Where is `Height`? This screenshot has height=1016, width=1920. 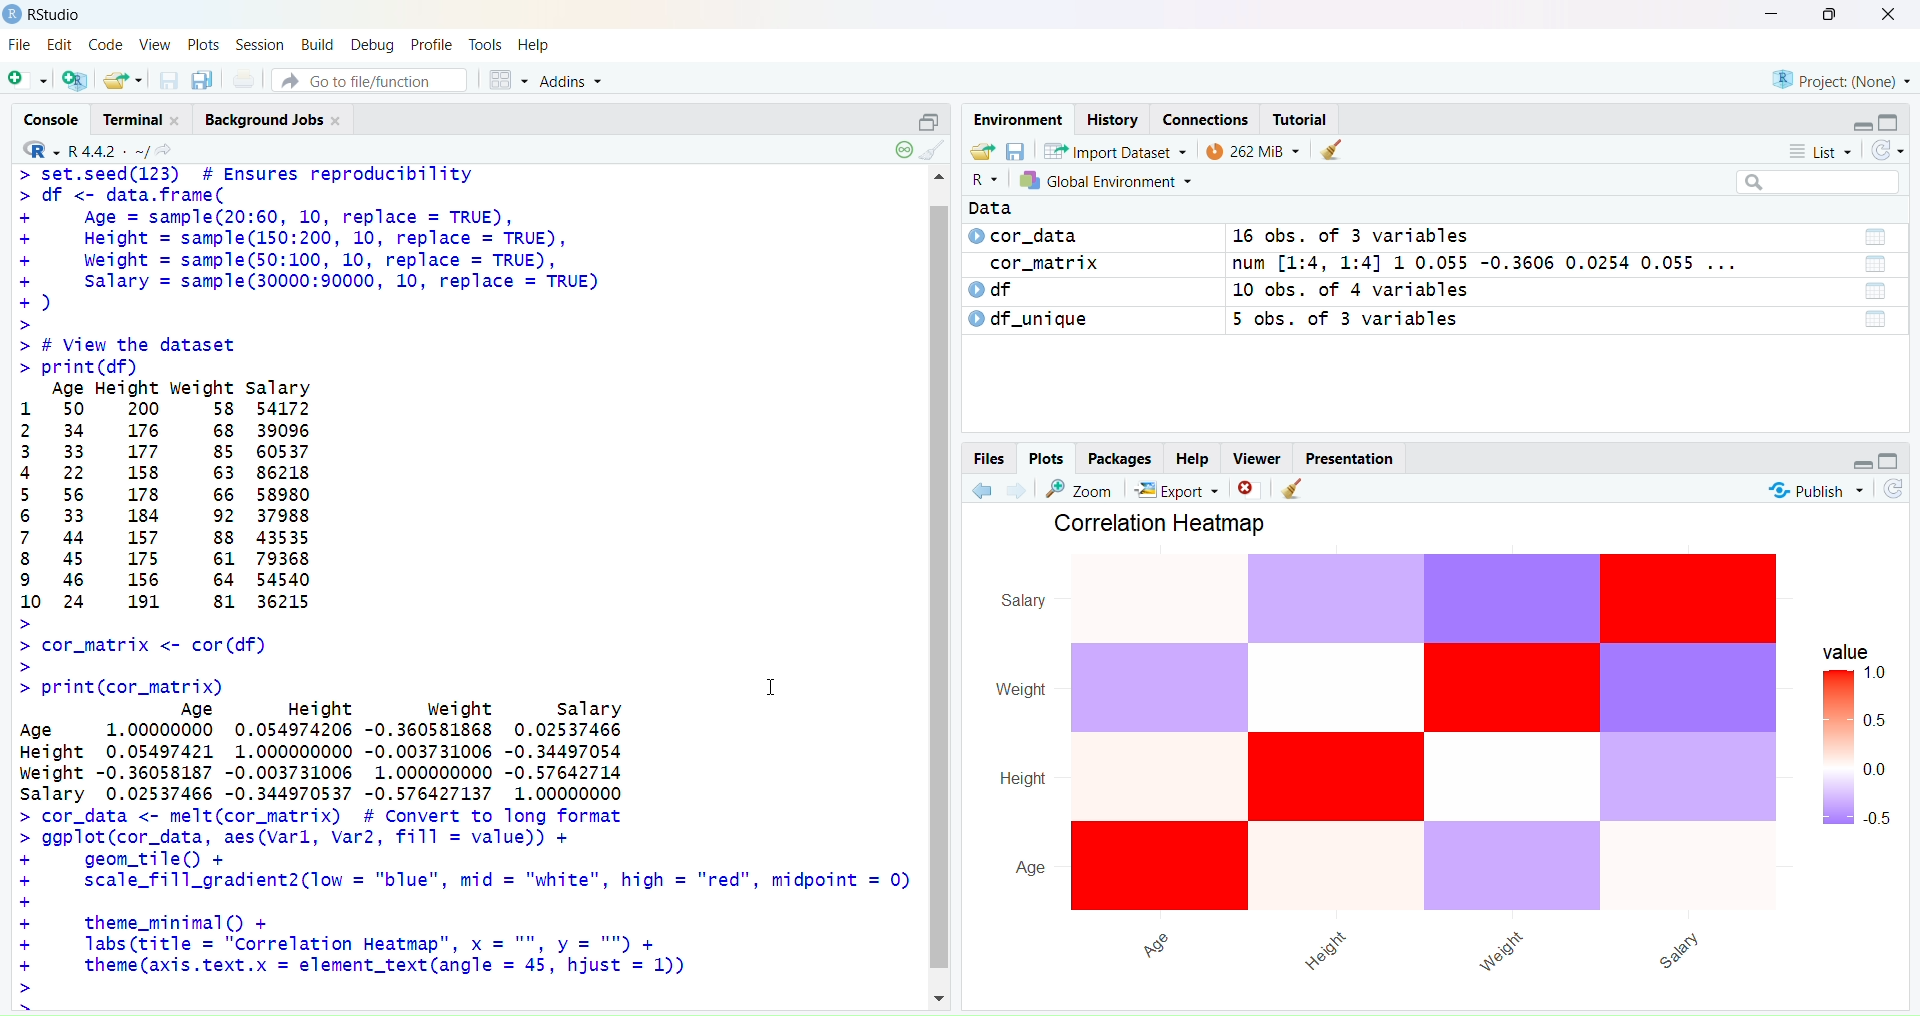 Height is located at coordinates (1022, 779).